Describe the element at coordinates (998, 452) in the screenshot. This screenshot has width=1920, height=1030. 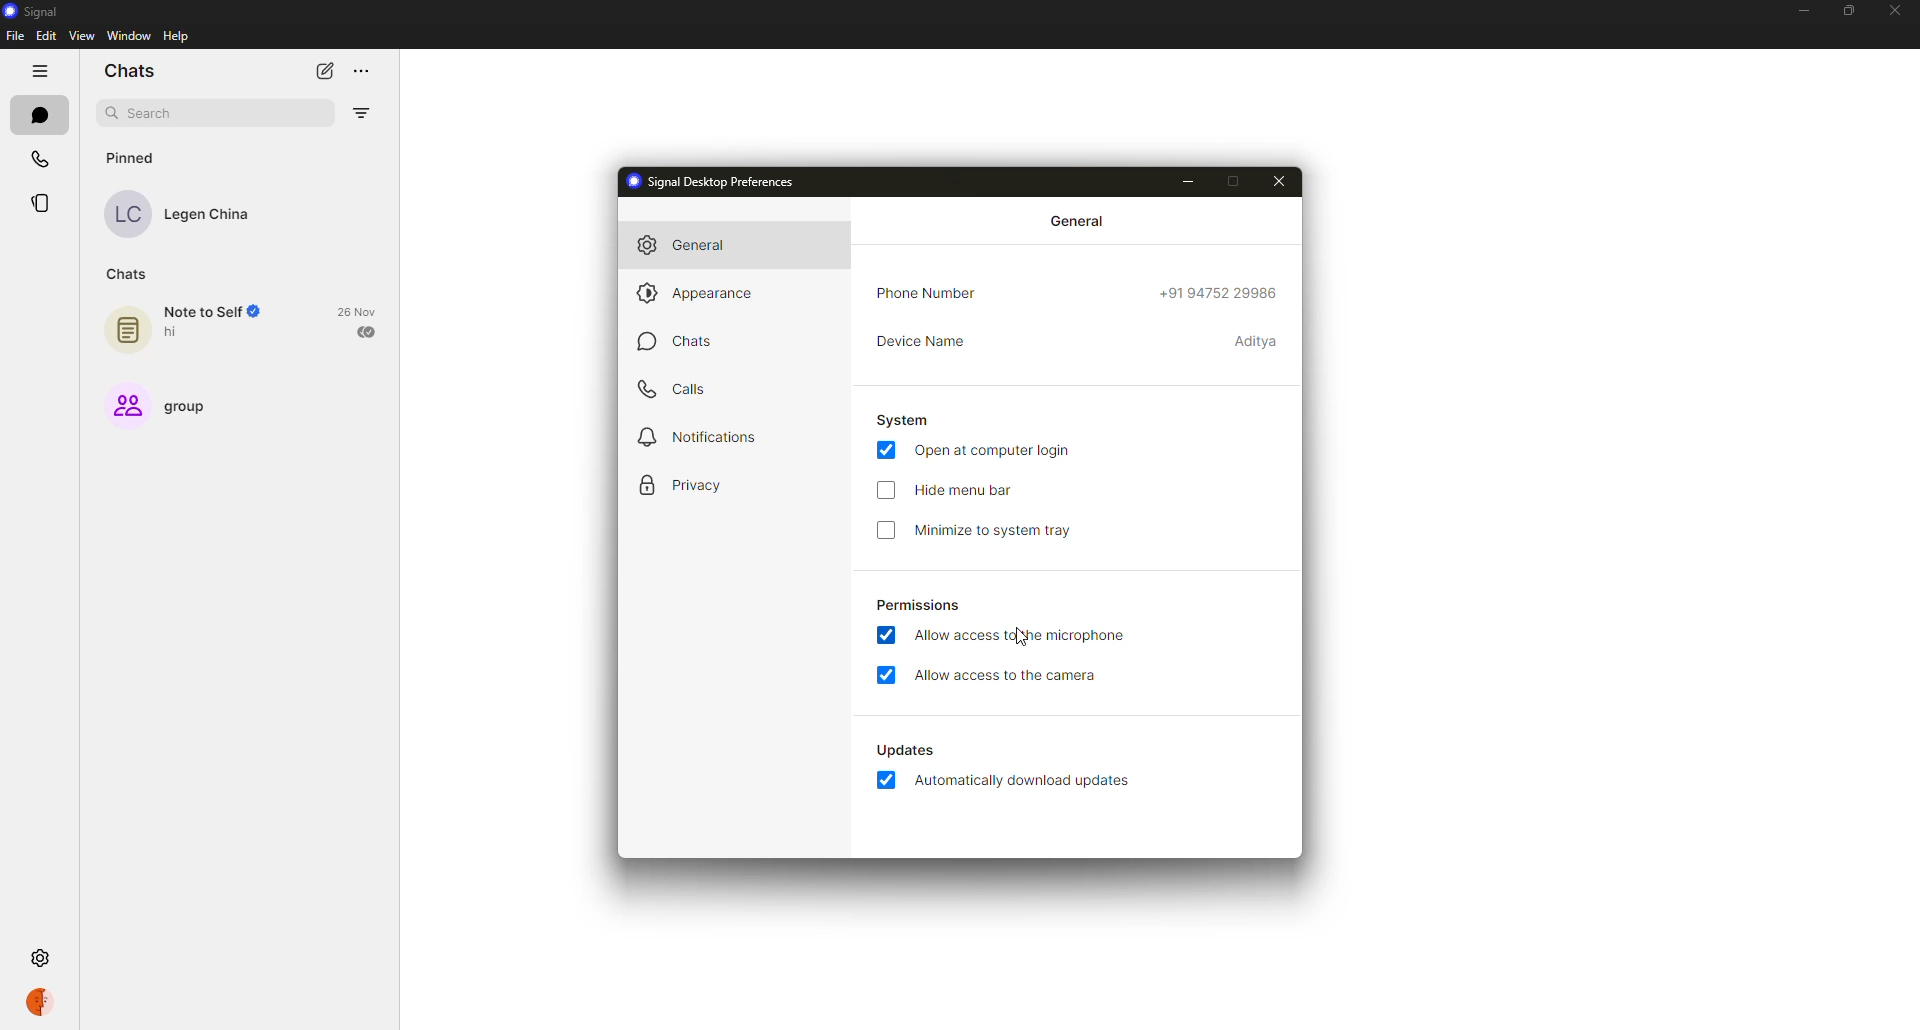
I see `open at login` at that location.